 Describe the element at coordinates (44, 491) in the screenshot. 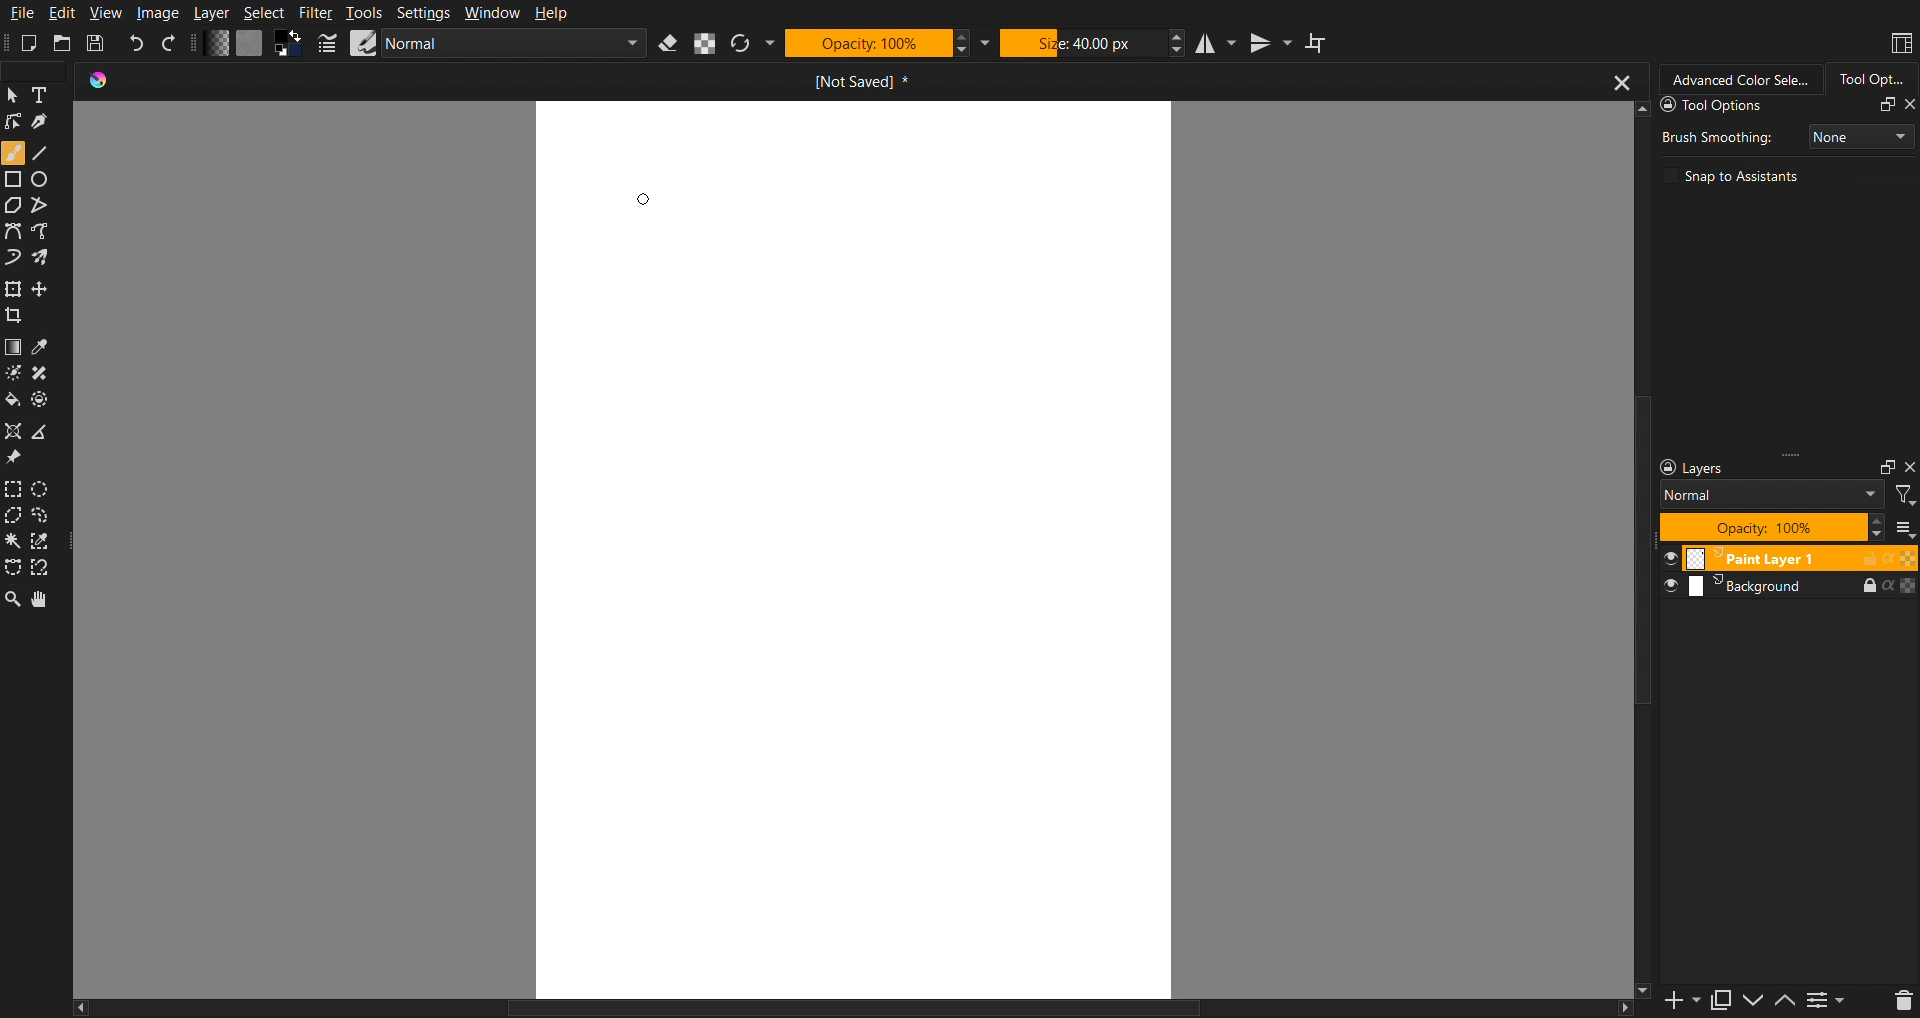

I see `Ellipse Marquee Tool` at that location.